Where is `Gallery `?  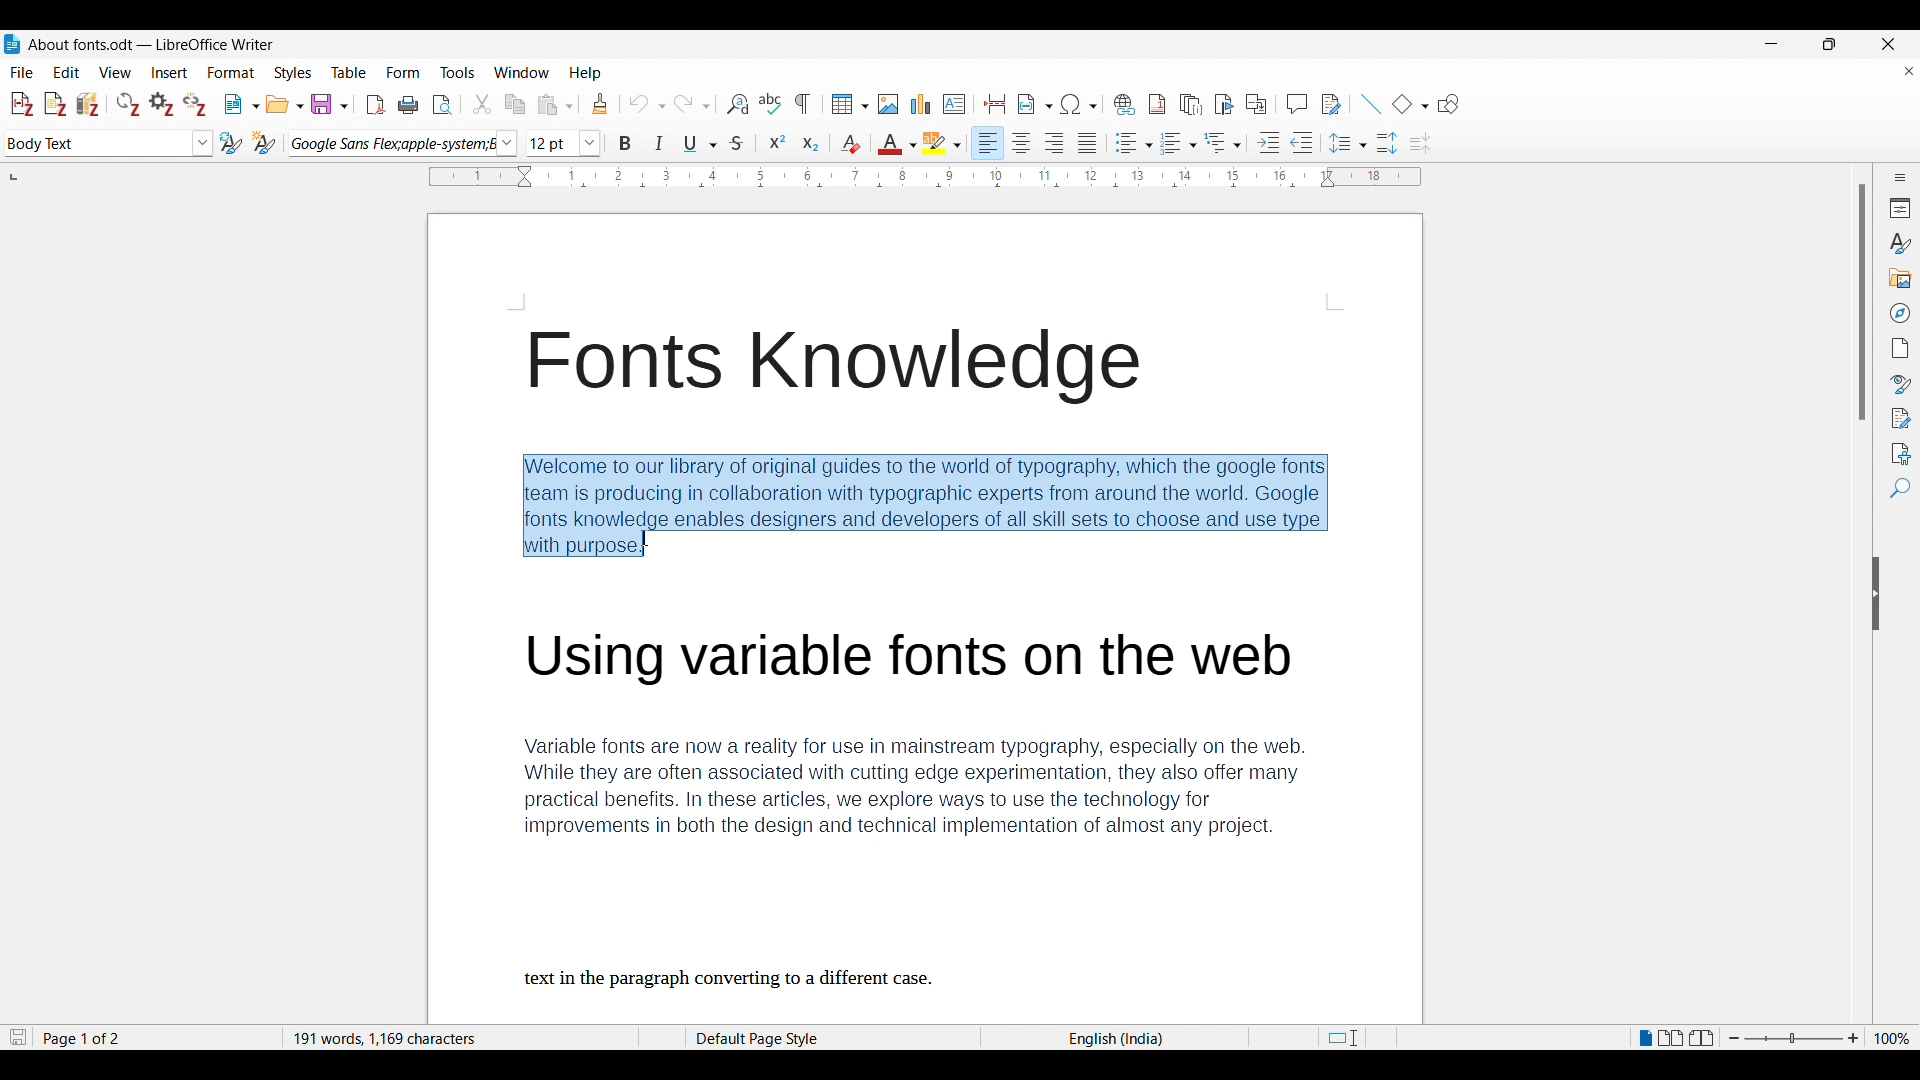 Gallery  is located at coordinates (1901, 278).